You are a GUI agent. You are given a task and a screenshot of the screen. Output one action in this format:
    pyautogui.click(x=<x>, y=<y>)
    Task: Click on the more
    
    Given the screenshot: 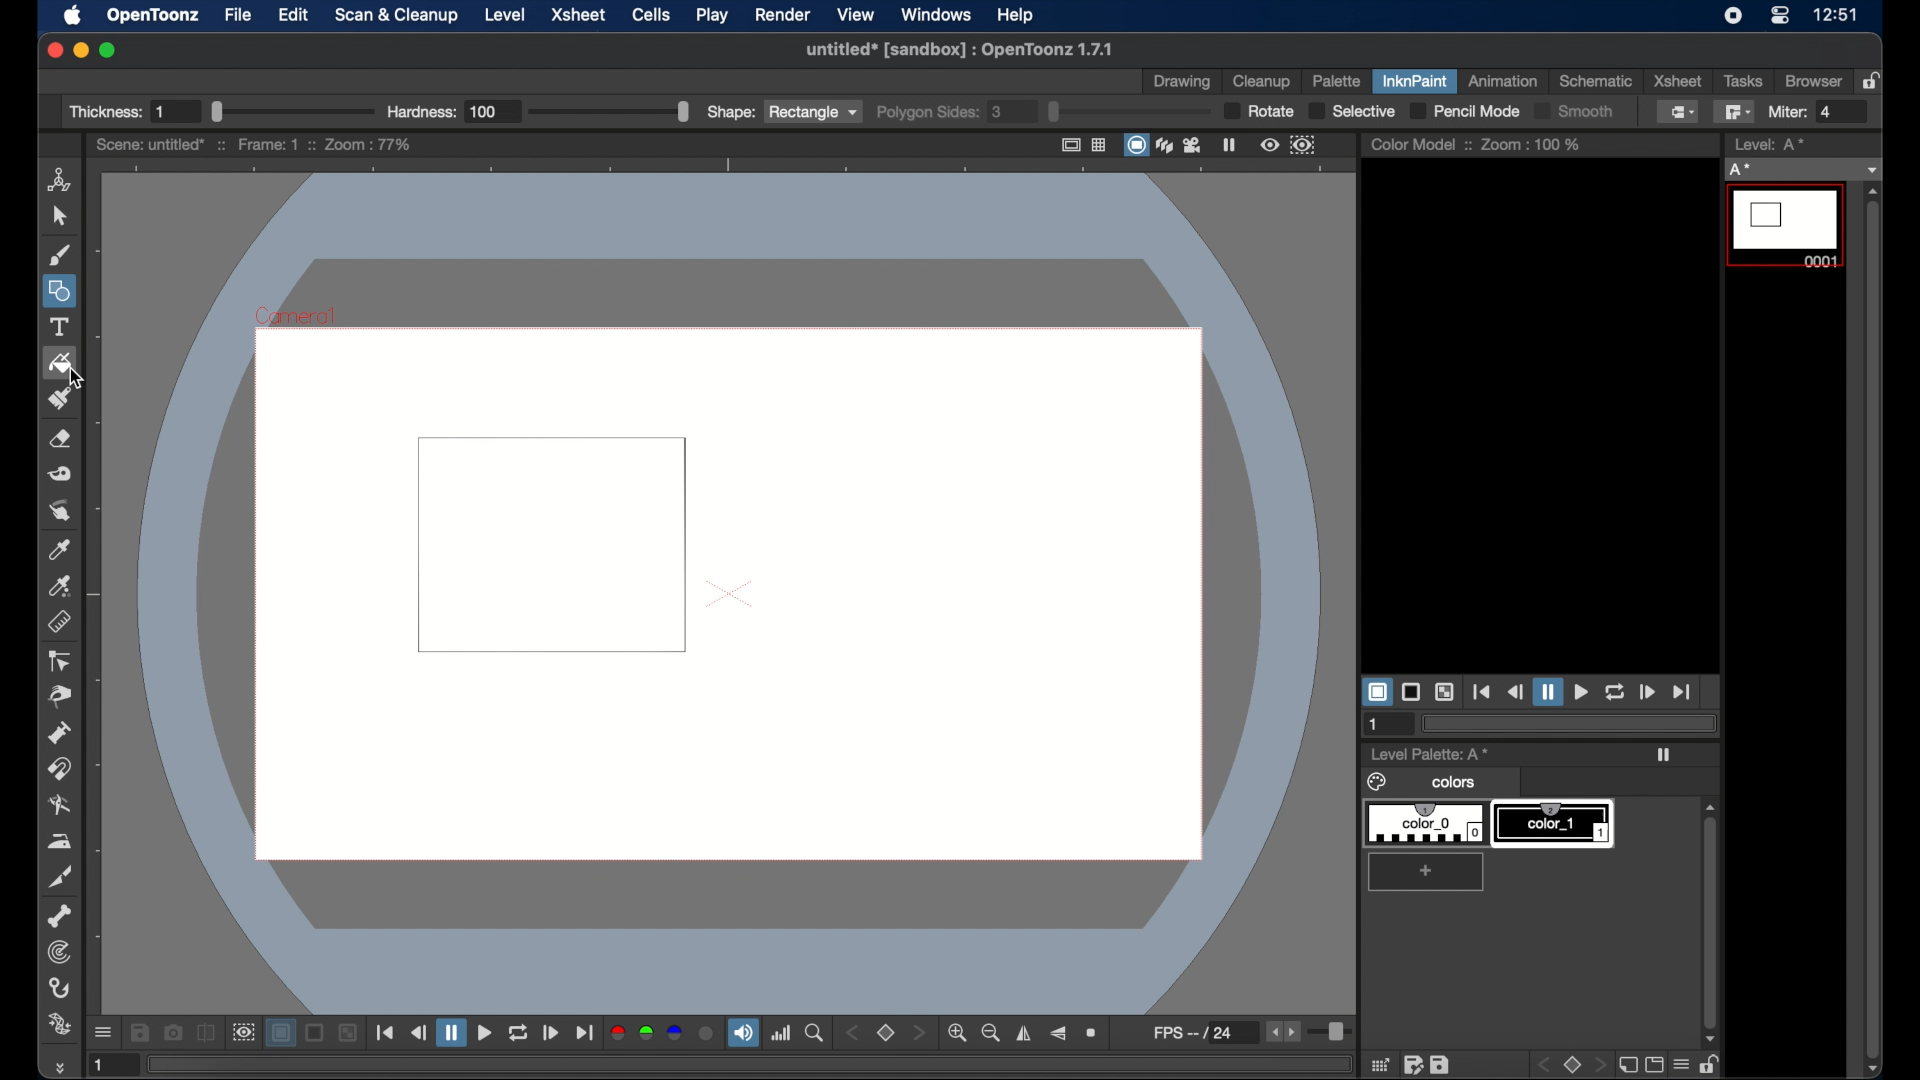 What is the action you would take?
    pyautogui.click(x=58, y=1067)
    